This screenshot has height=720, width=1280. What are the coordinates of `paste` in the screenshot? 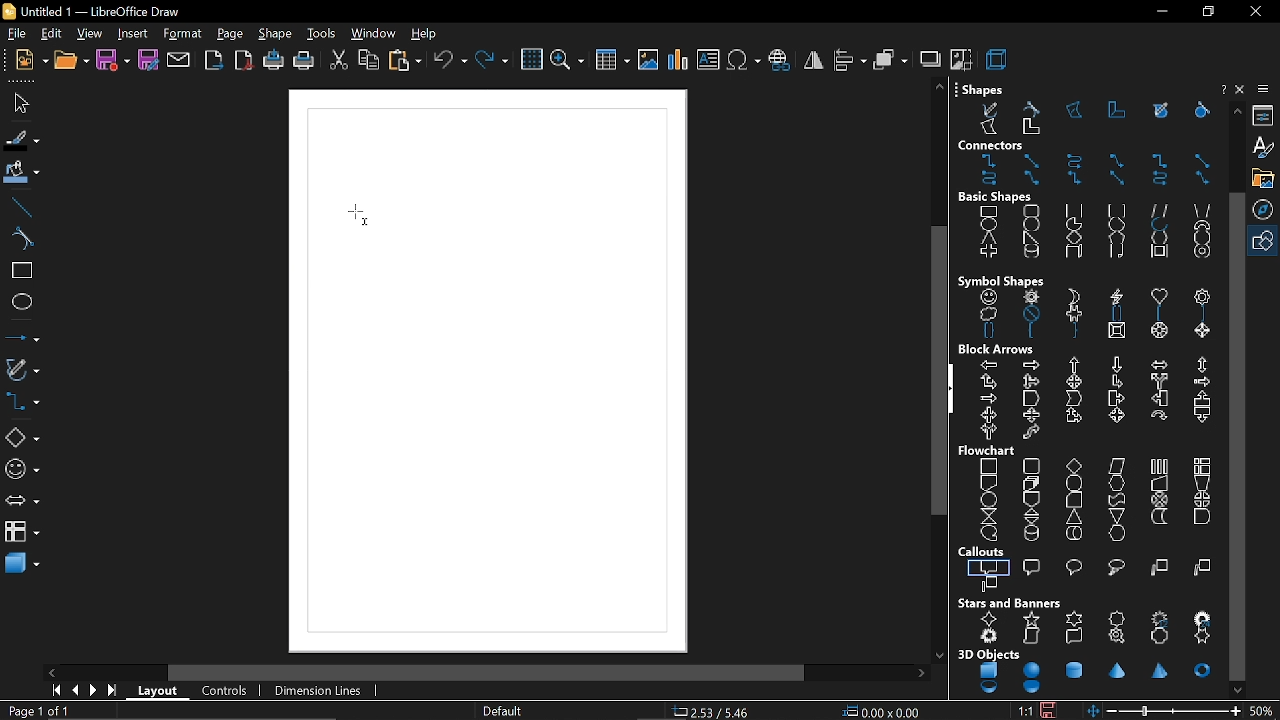 It's located at (404, 62).